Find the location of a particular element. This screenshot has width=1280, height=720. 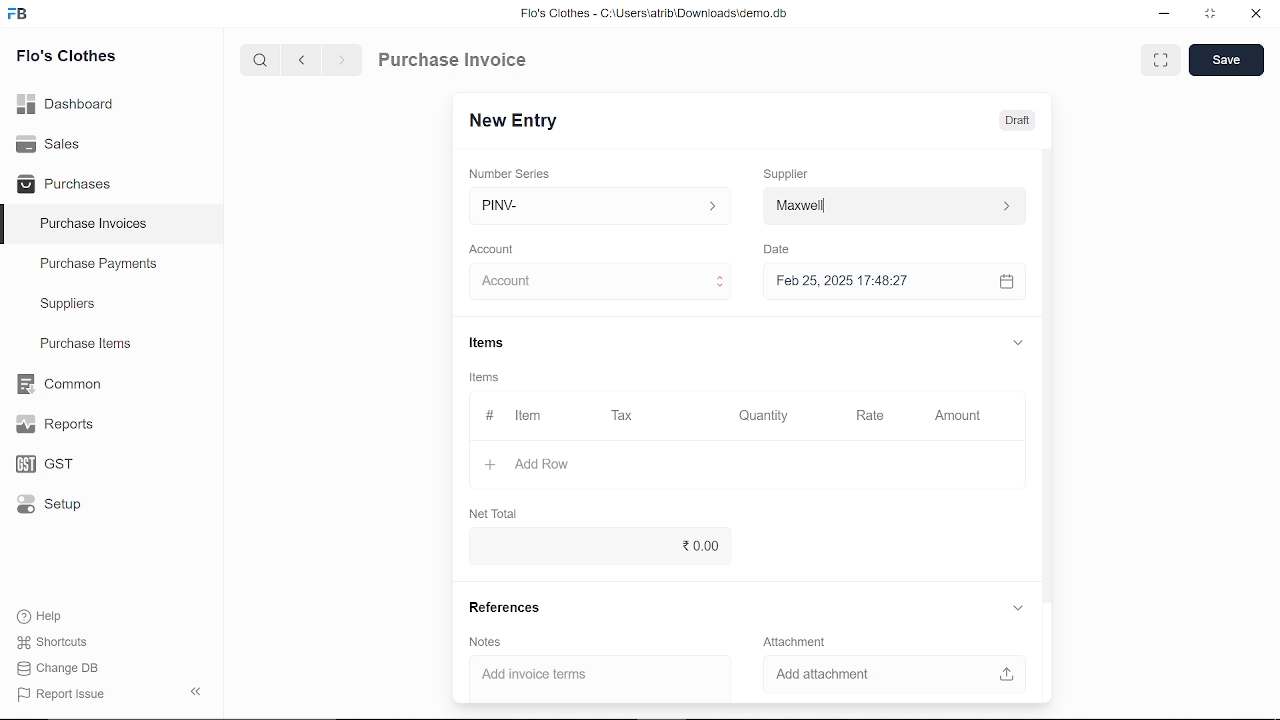

Change DB is located at coordinates (58, 670).